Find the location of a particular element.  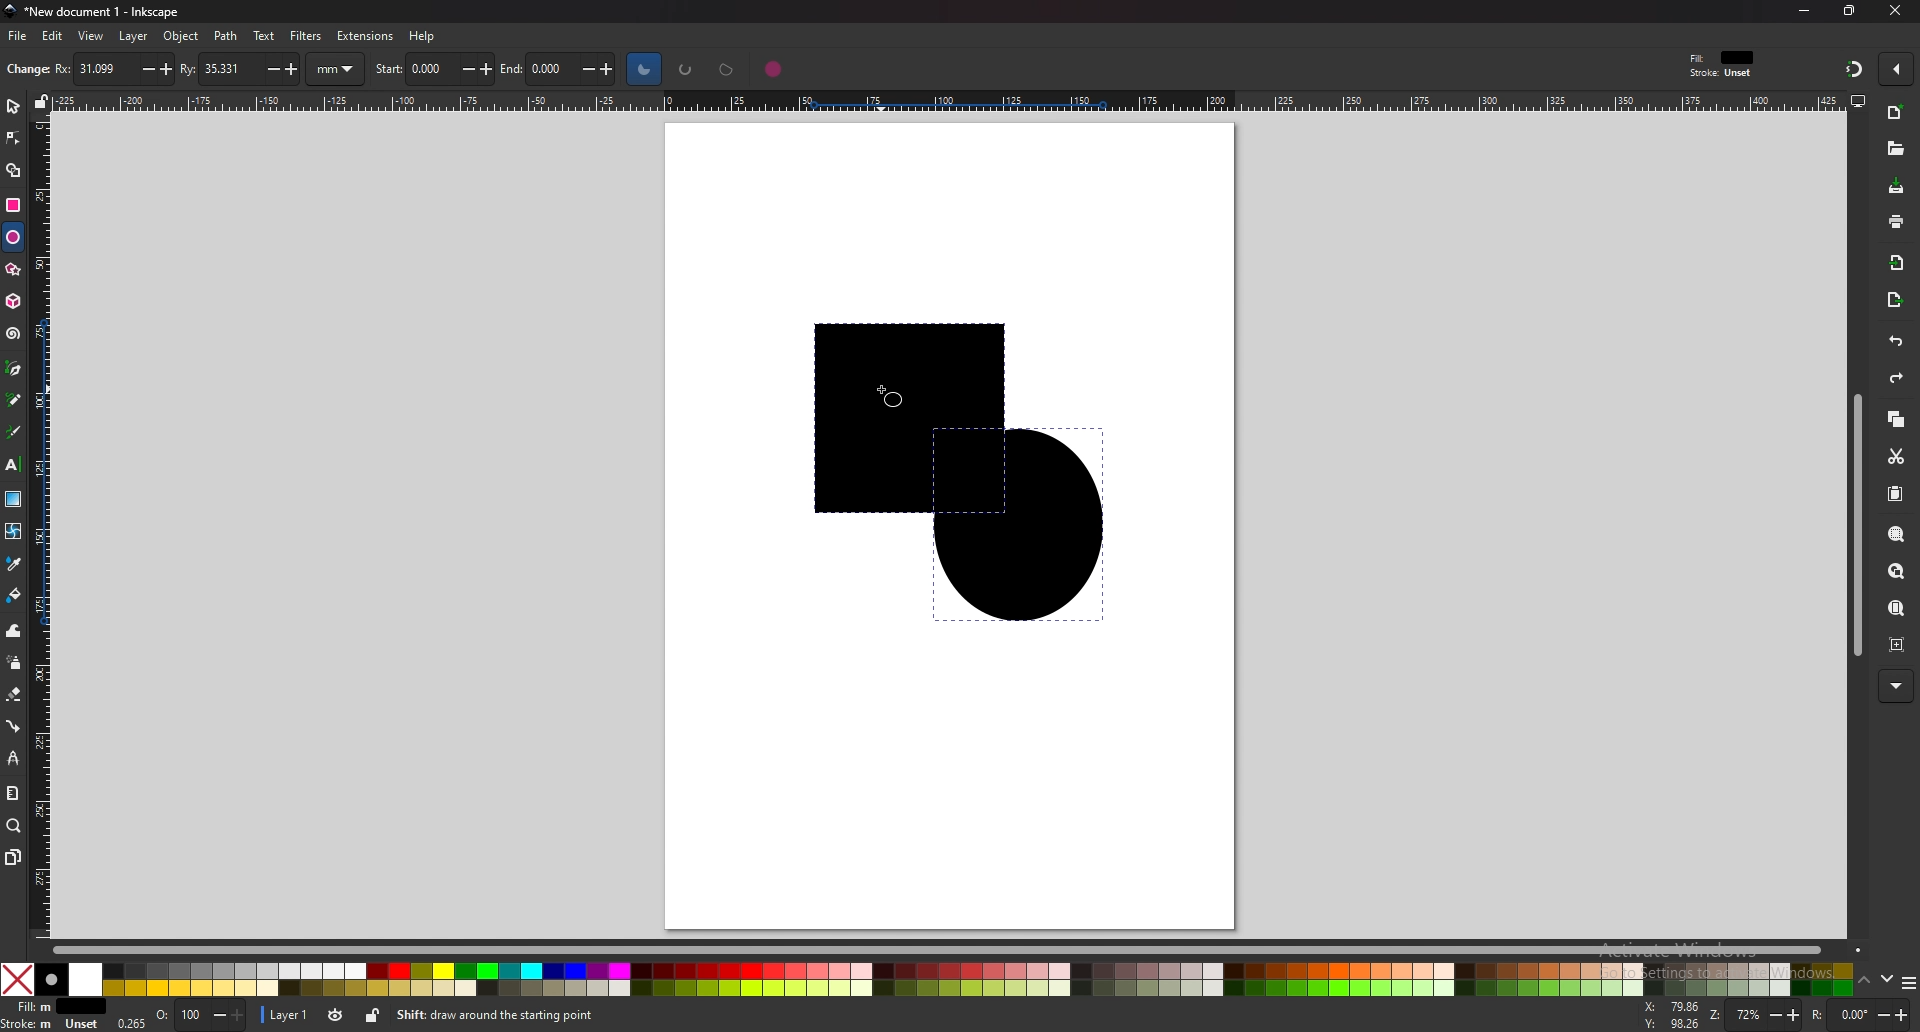

paste is located at coordinates (1897, 494).